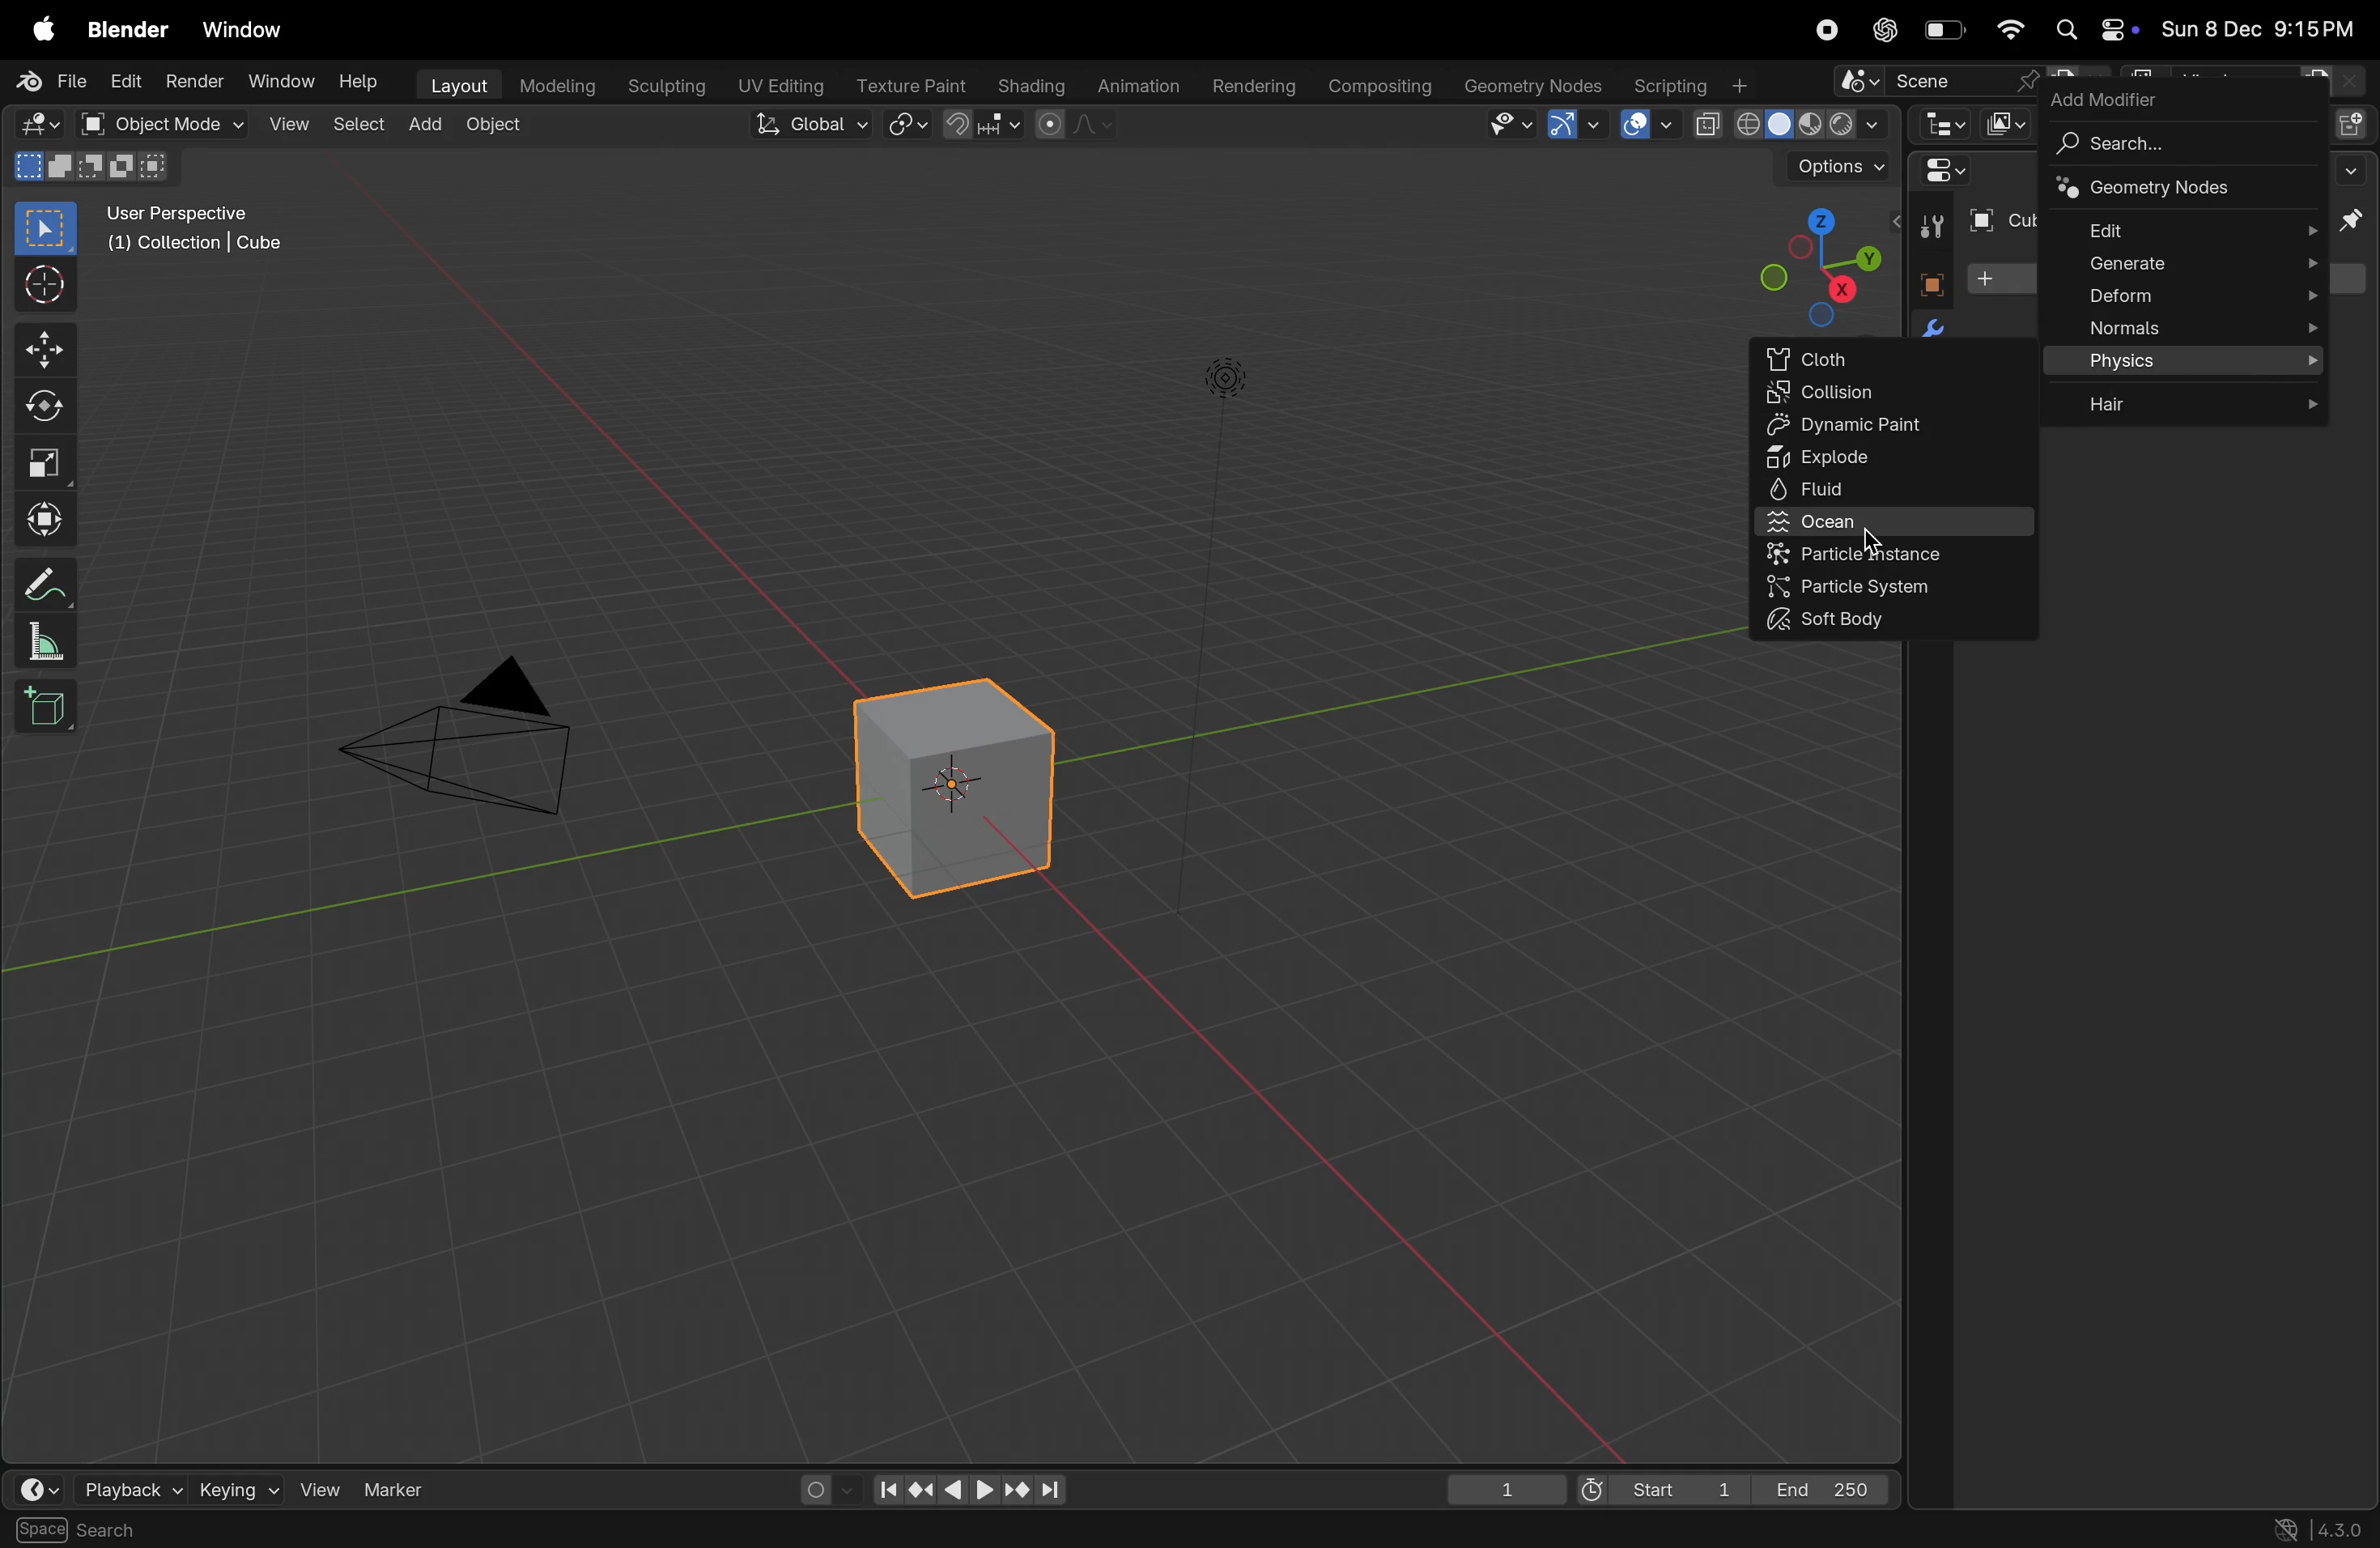 This screenshot has width=2380, height=1548. I want to click on boject, so click(964, 786).